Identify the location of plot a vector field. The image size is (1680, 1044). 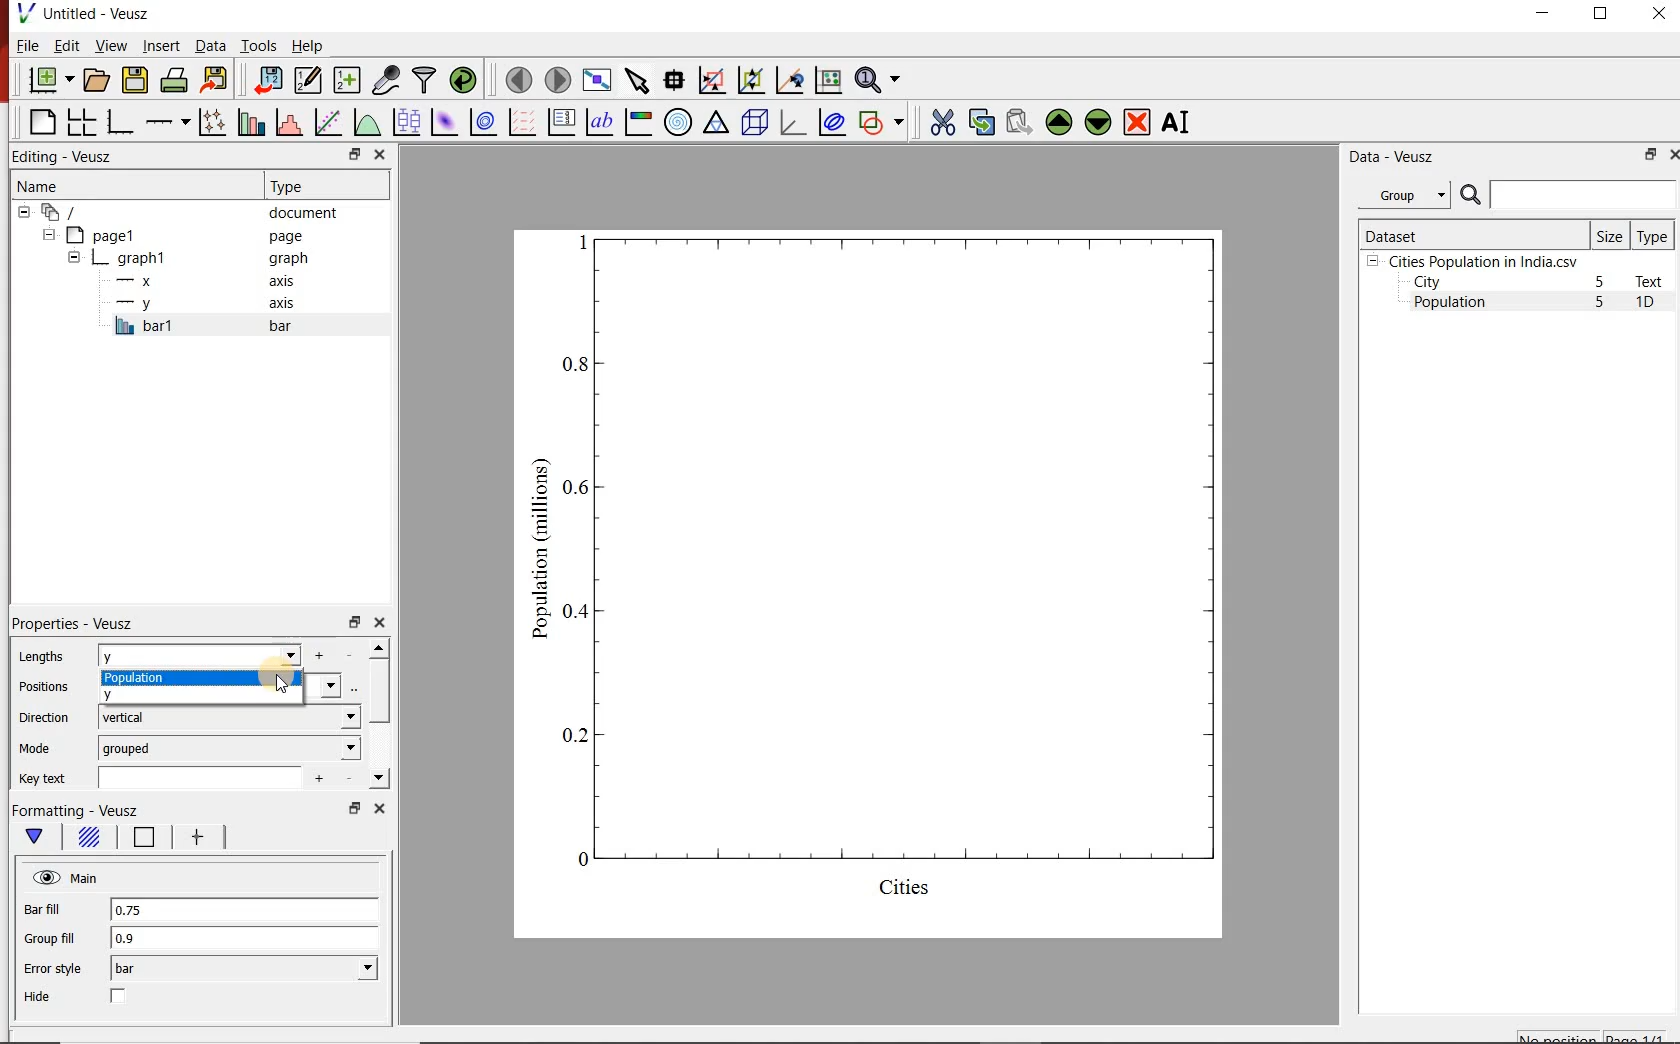
(520, 121).